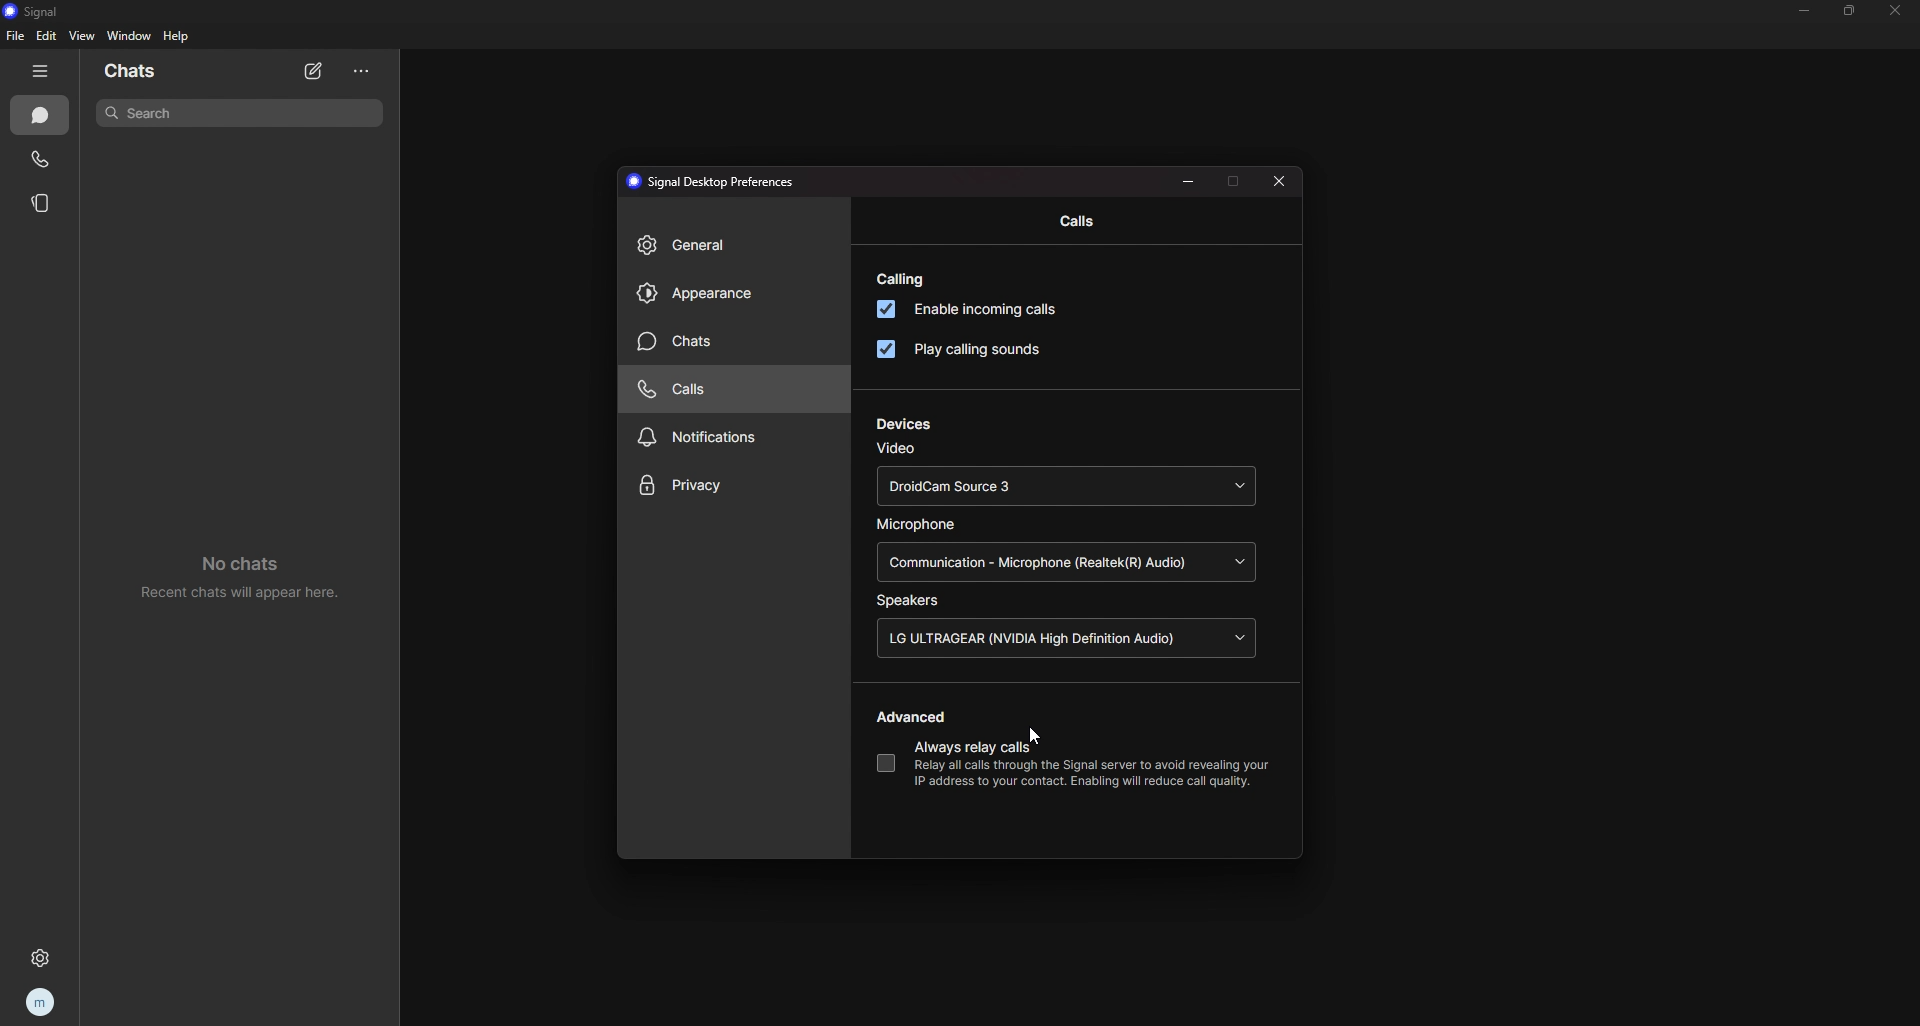  What do you see at coordinates (1897, 11) in the screenshot?
I see `close` at bounding box center [1897, 11].